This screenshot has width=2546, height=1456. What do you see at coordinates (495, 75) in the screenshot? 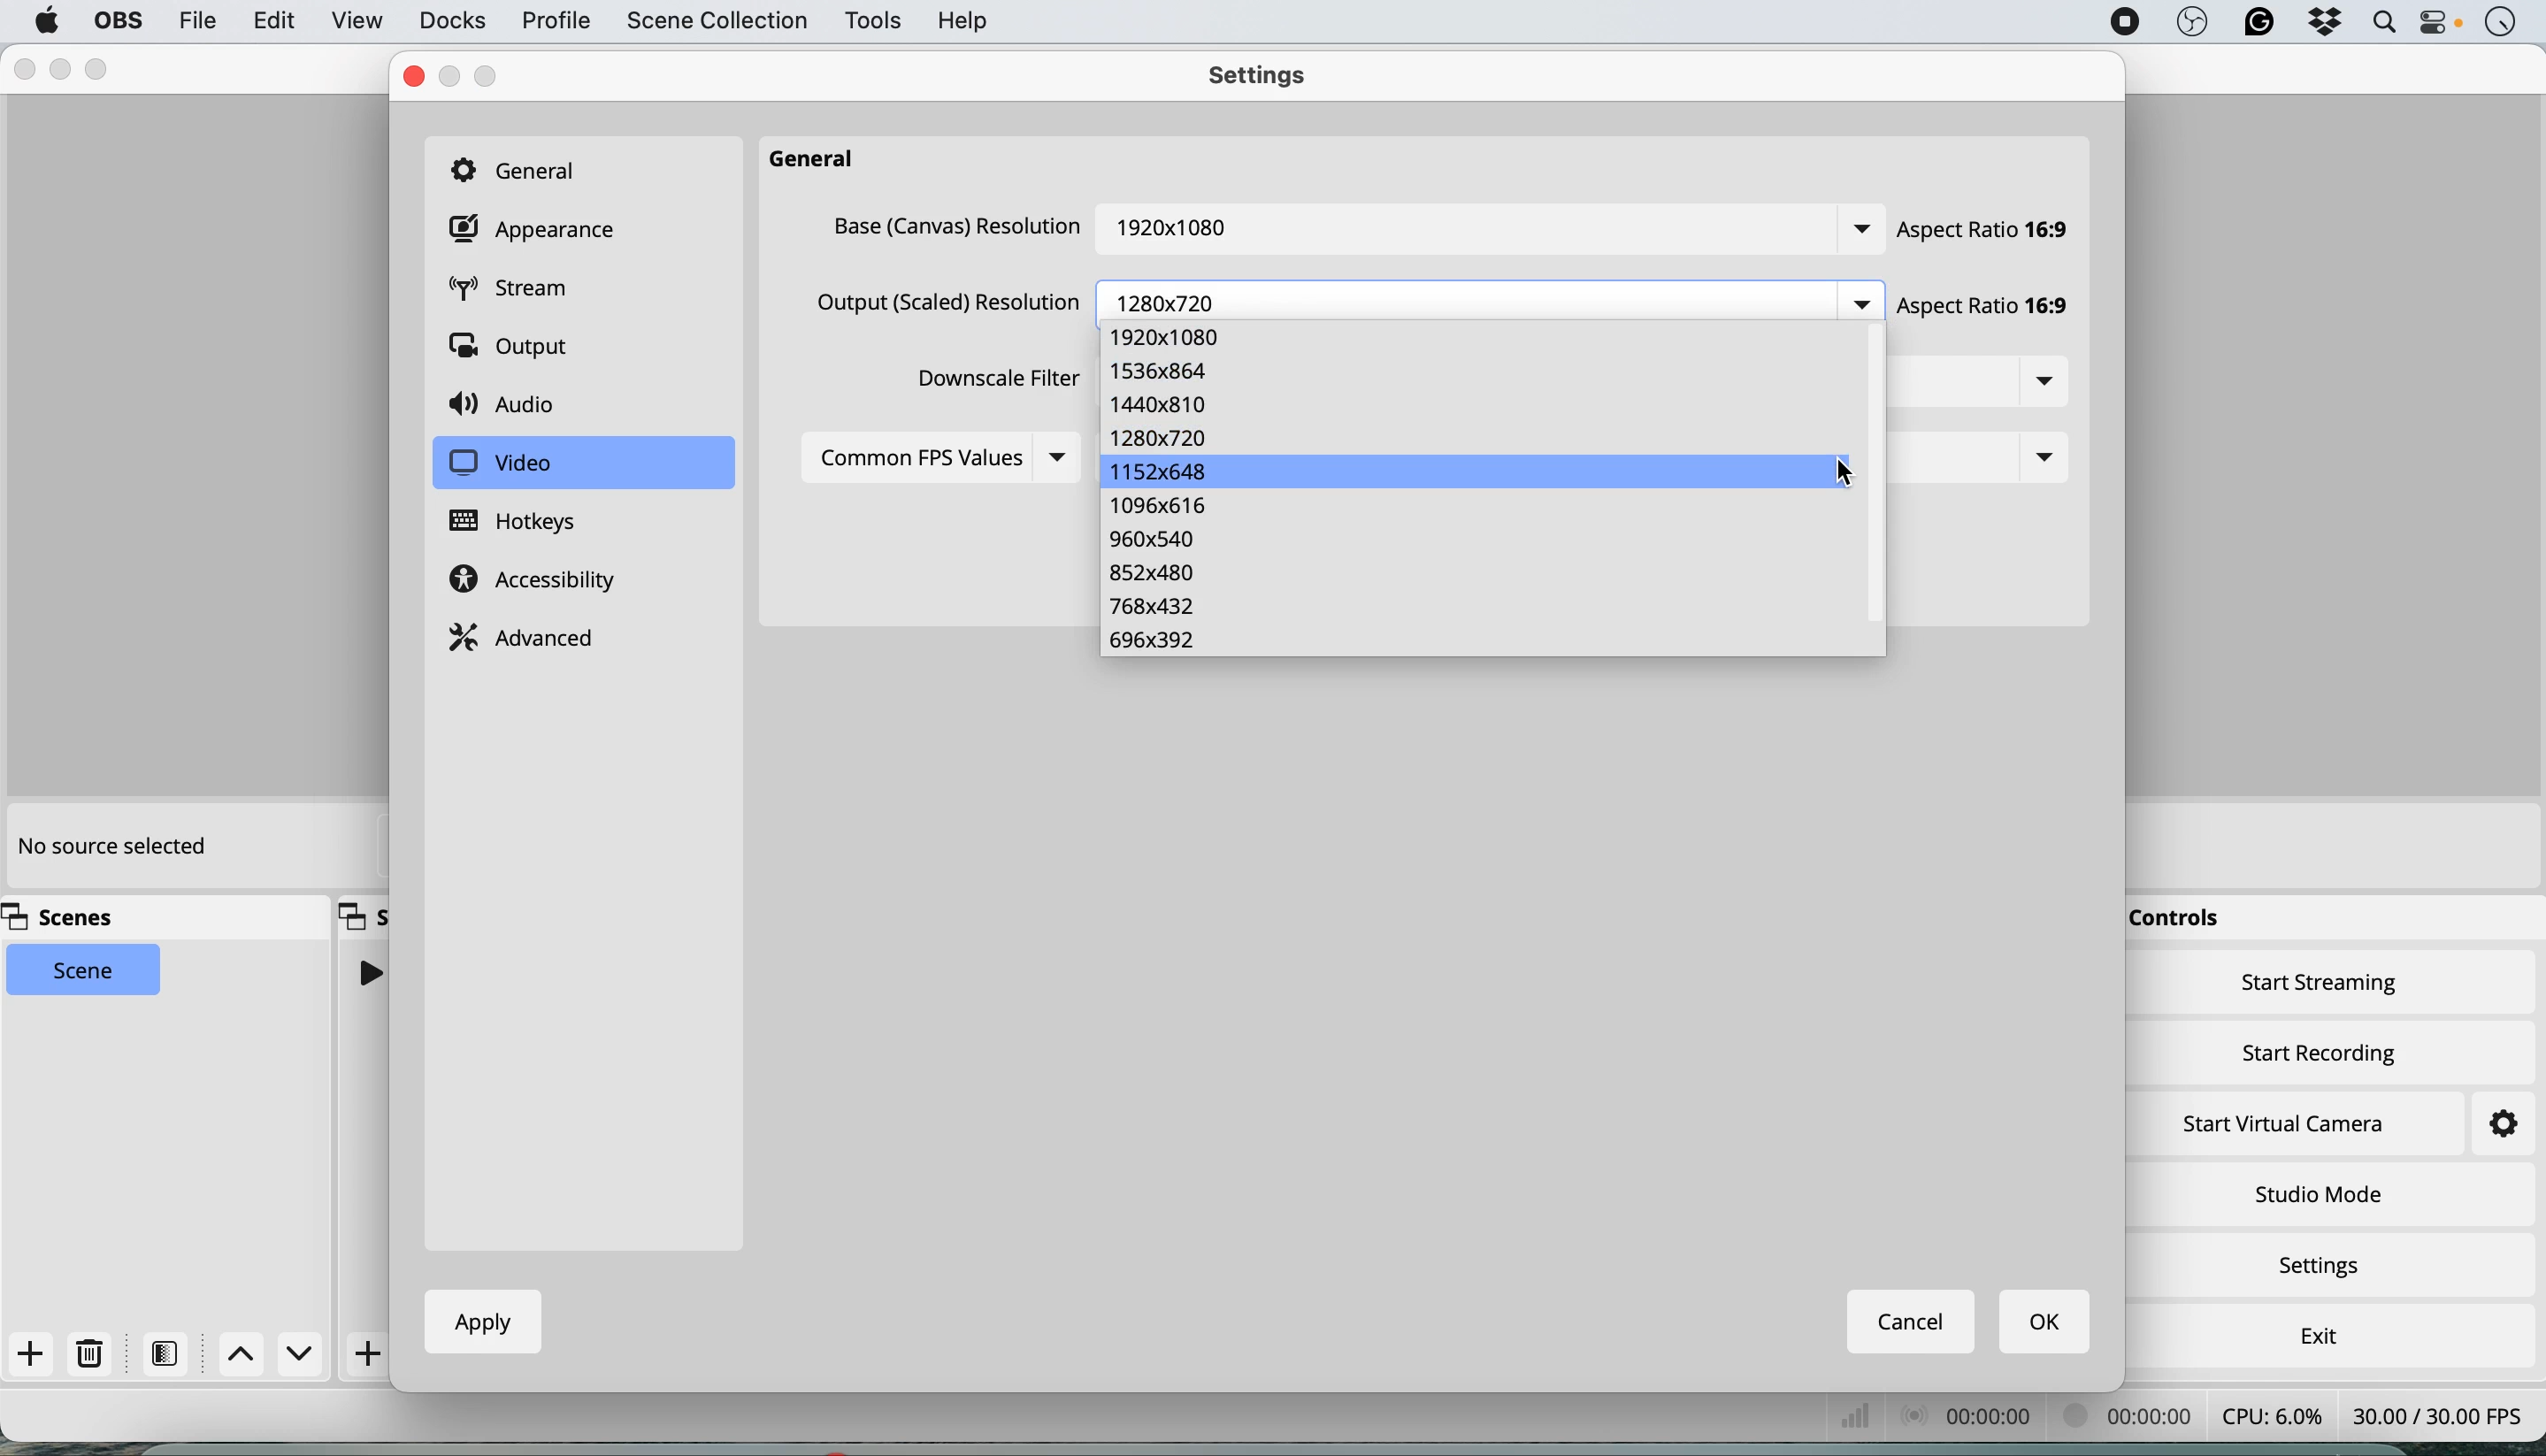
I see `maximise` at bounding box center [495, 75].